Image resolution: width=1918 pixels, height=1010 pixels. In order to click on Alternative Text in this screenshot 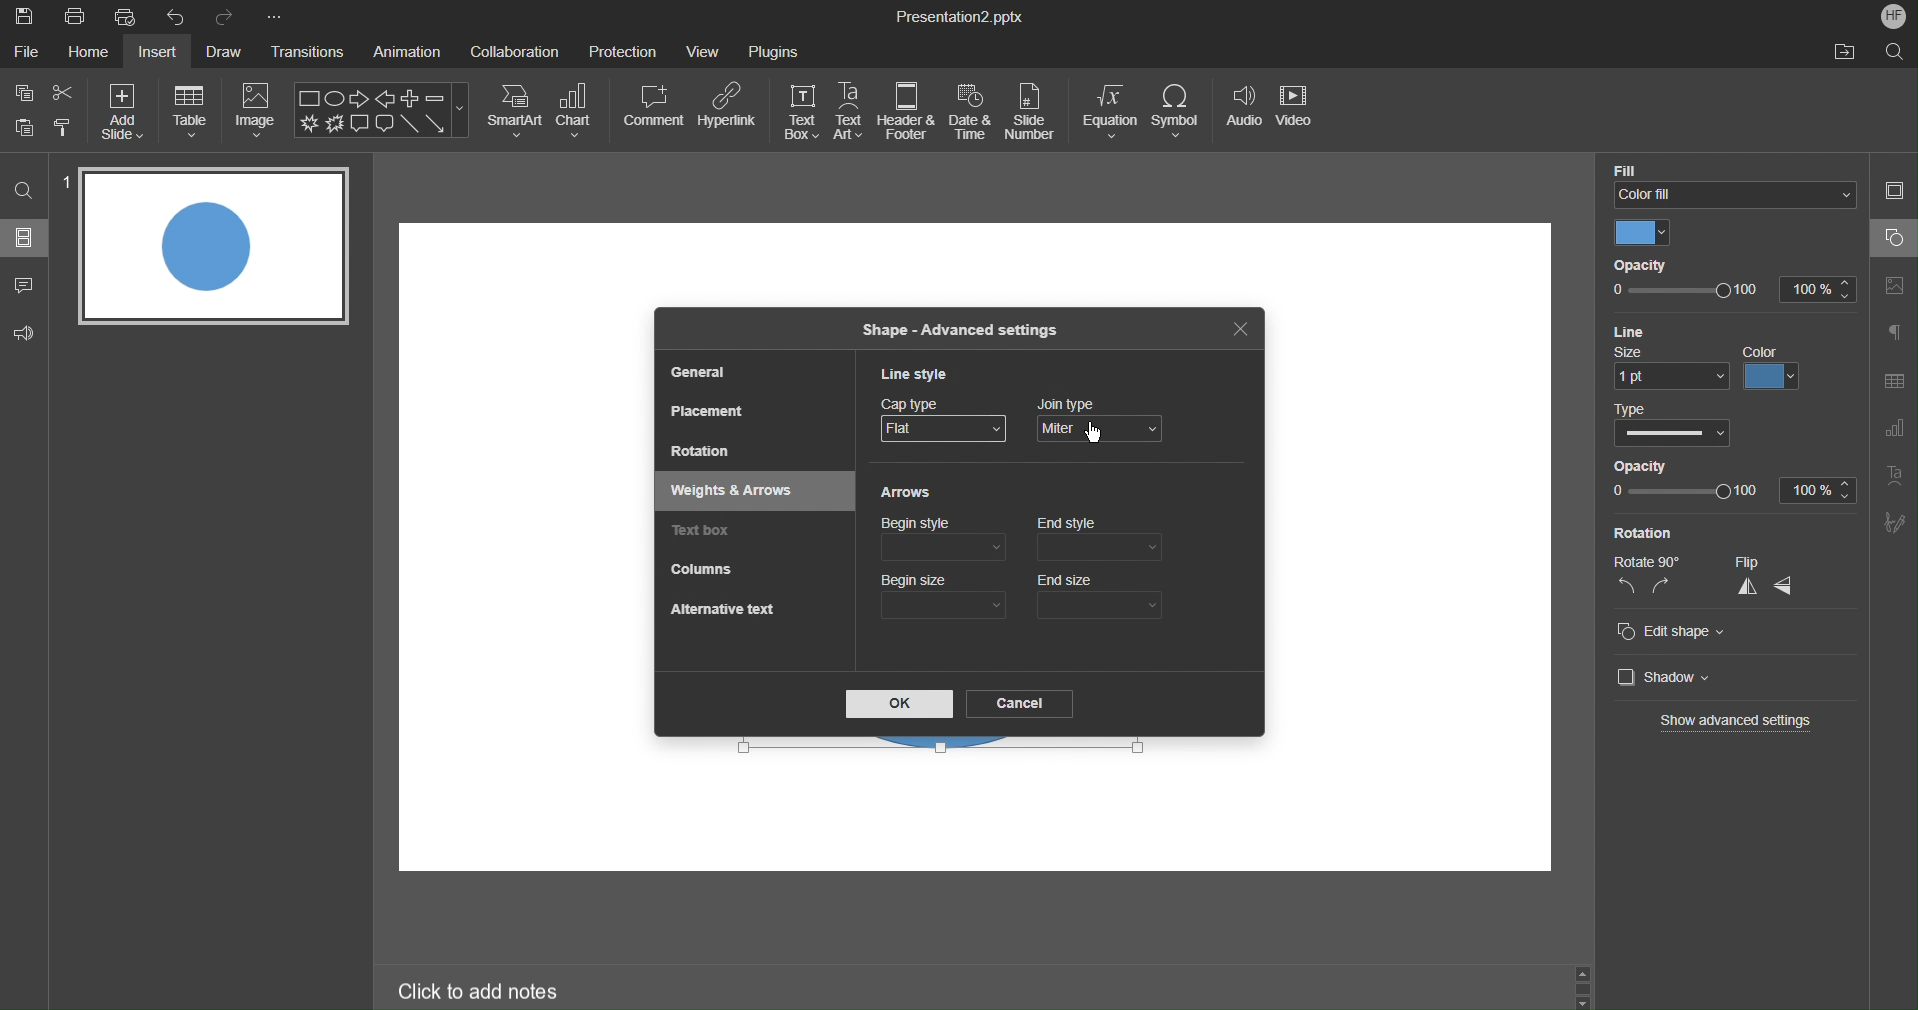, I will do `click(722, 611)`.